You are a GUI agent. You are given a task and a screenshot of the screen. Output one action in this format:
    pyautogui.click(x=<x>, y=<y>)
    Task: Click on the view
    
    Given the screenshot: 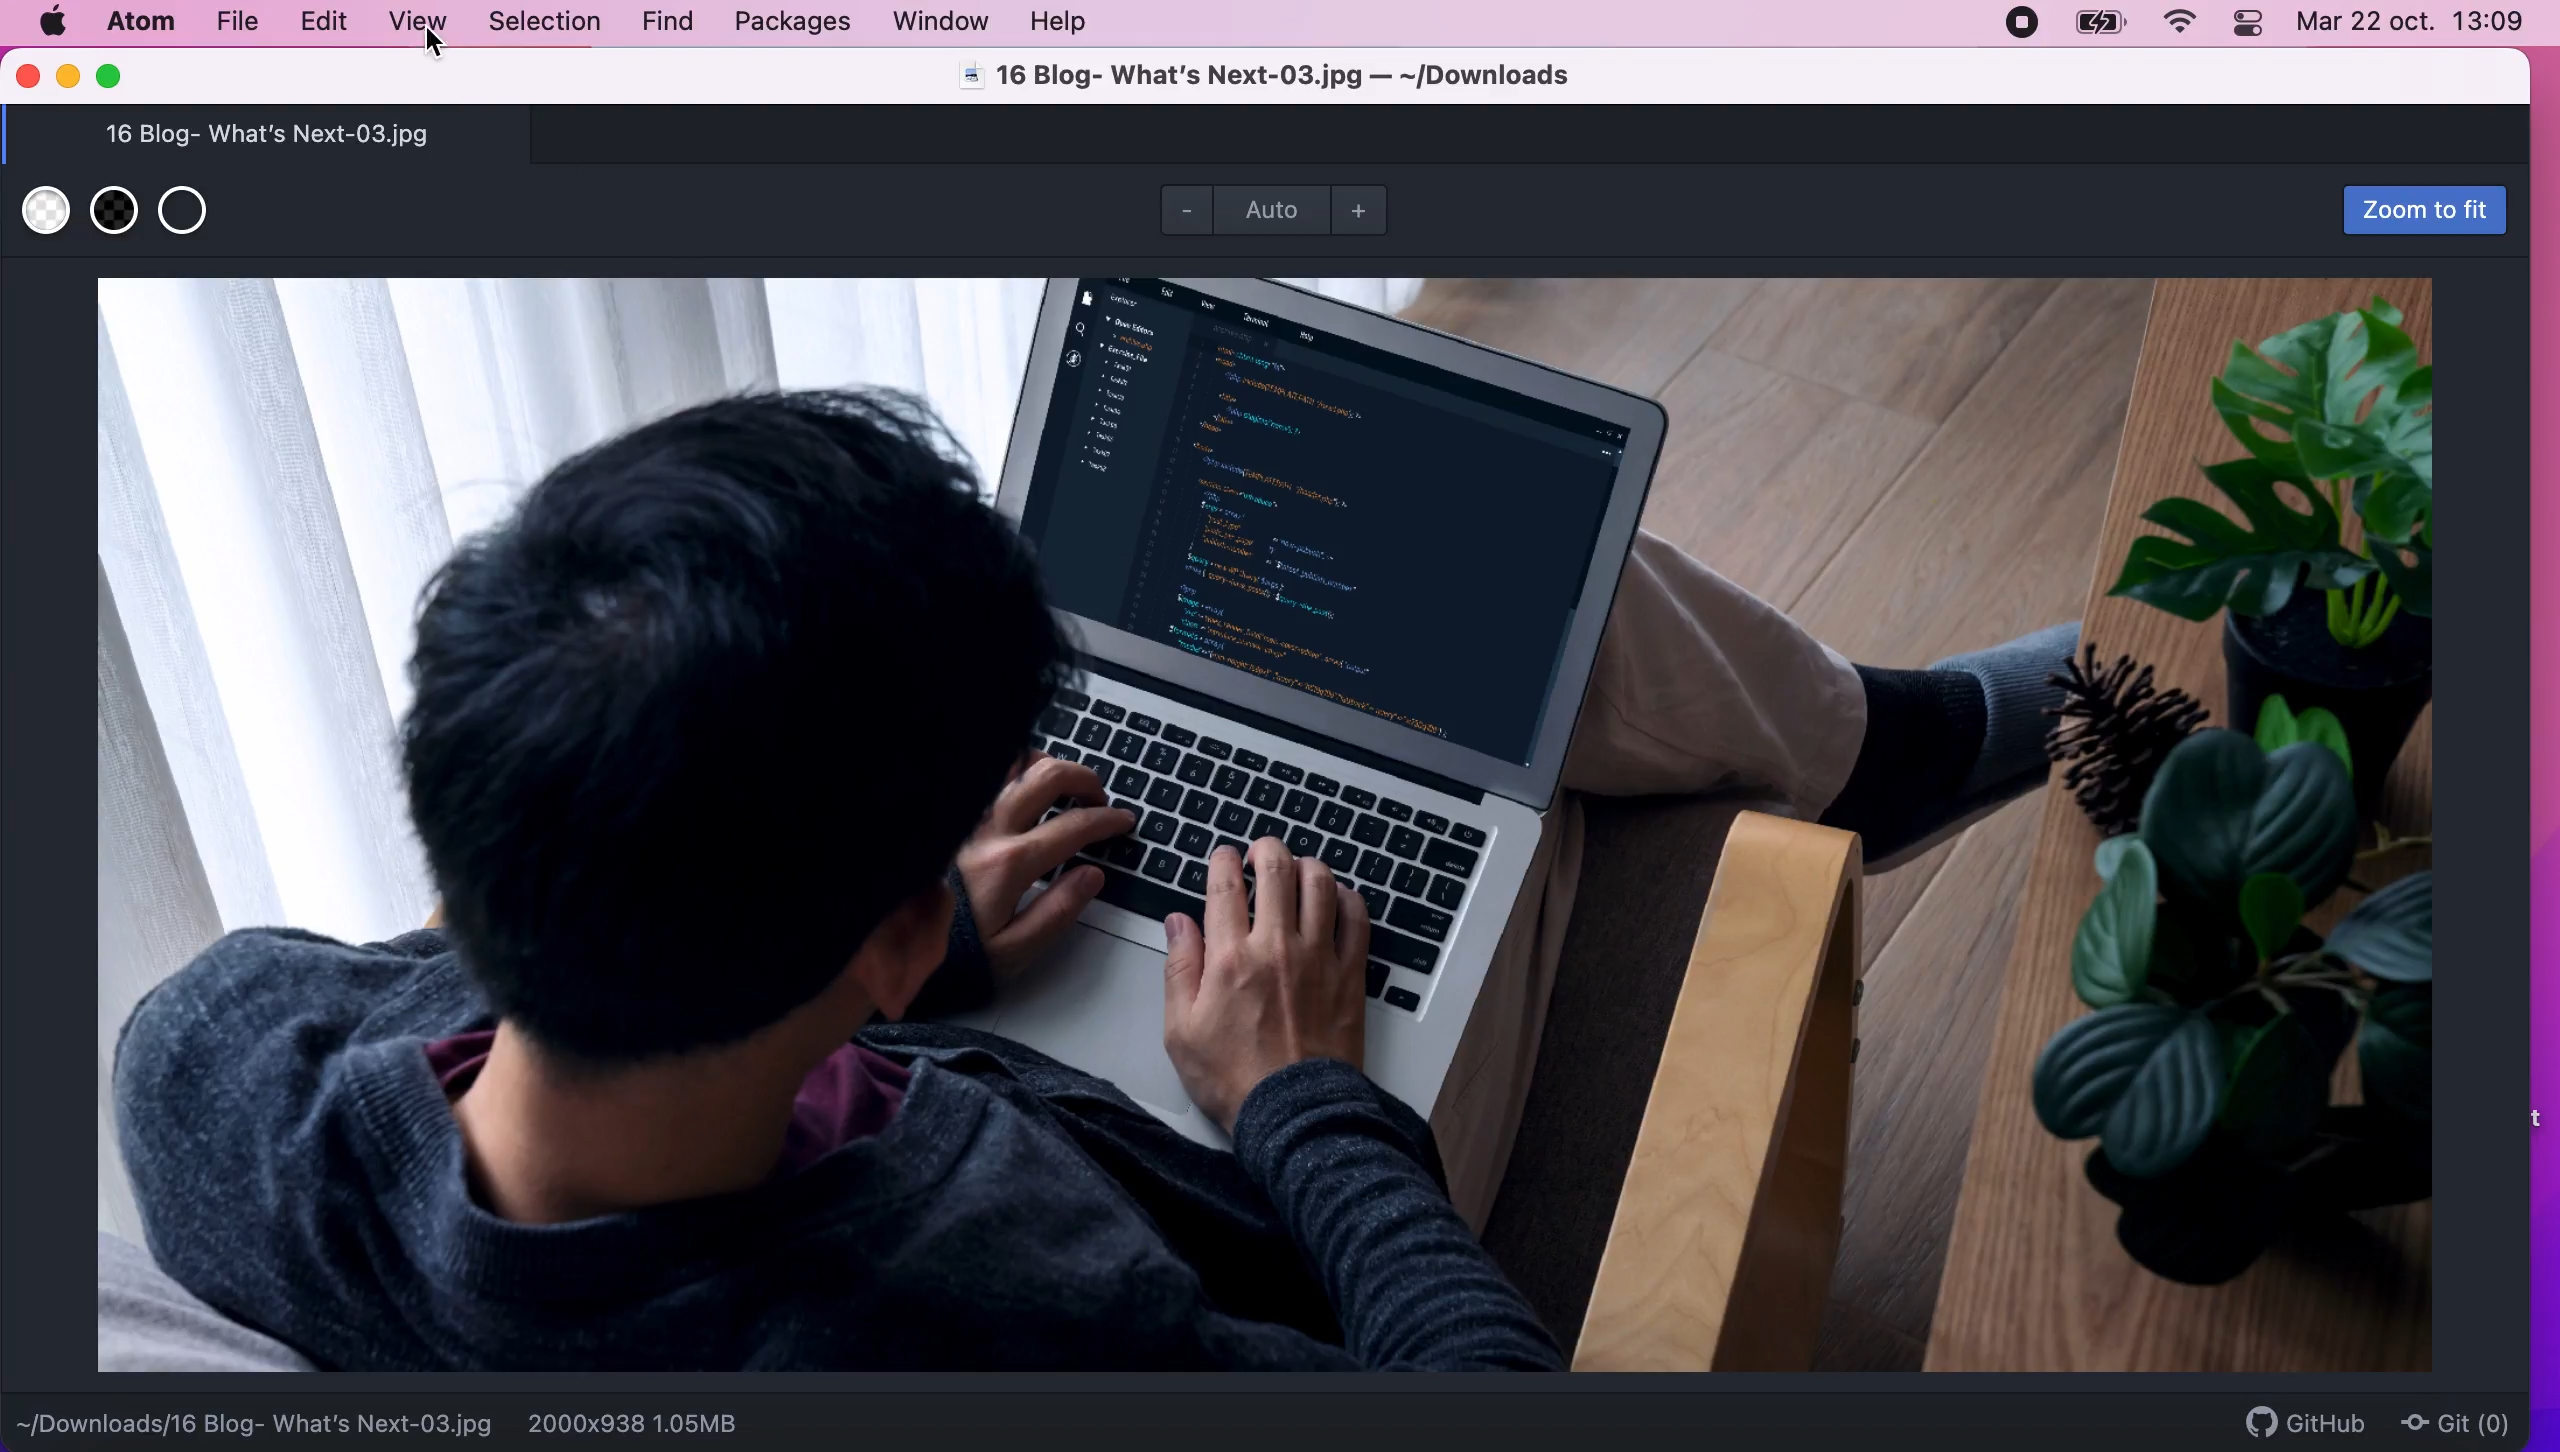 What is the action you would take?
    pyautogui.click(x=421, y=25)
    